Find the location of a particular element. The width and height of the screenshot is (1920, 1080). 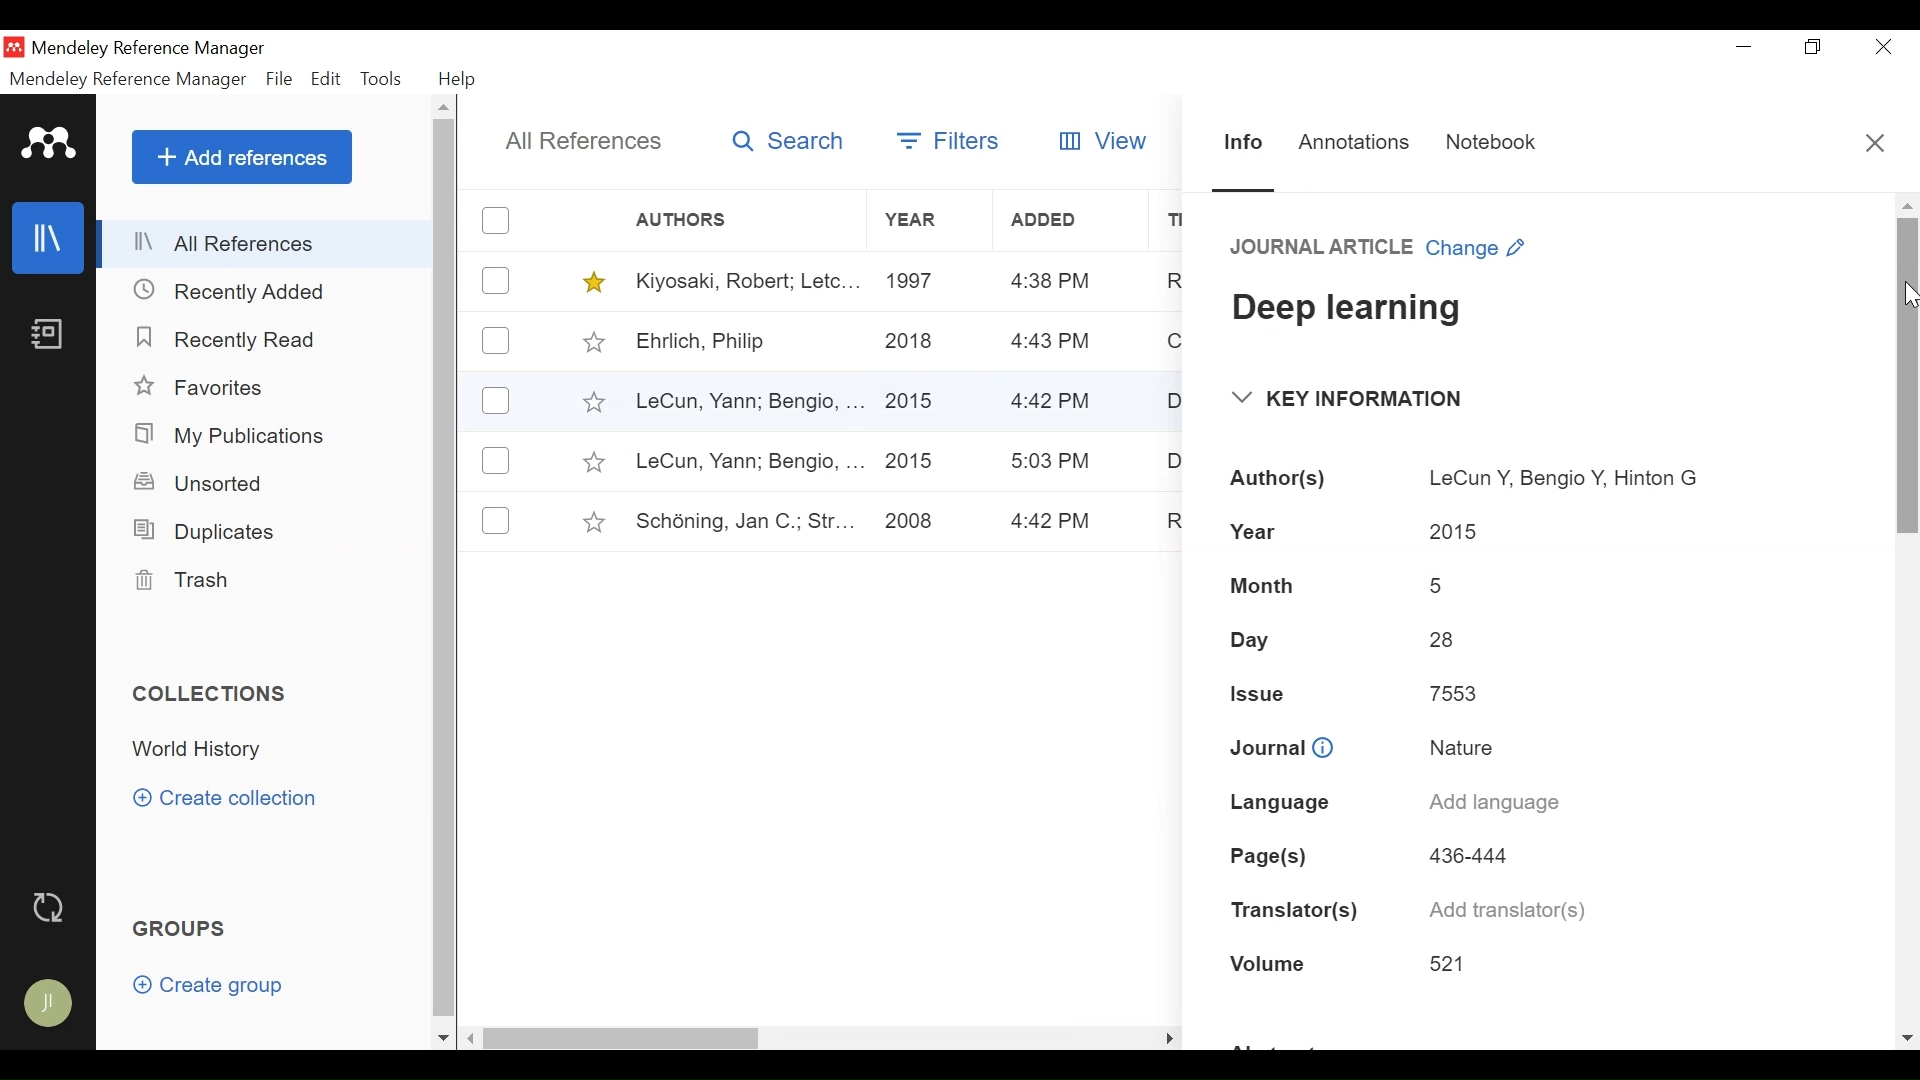

Change is located at coordinates (1480, 251).